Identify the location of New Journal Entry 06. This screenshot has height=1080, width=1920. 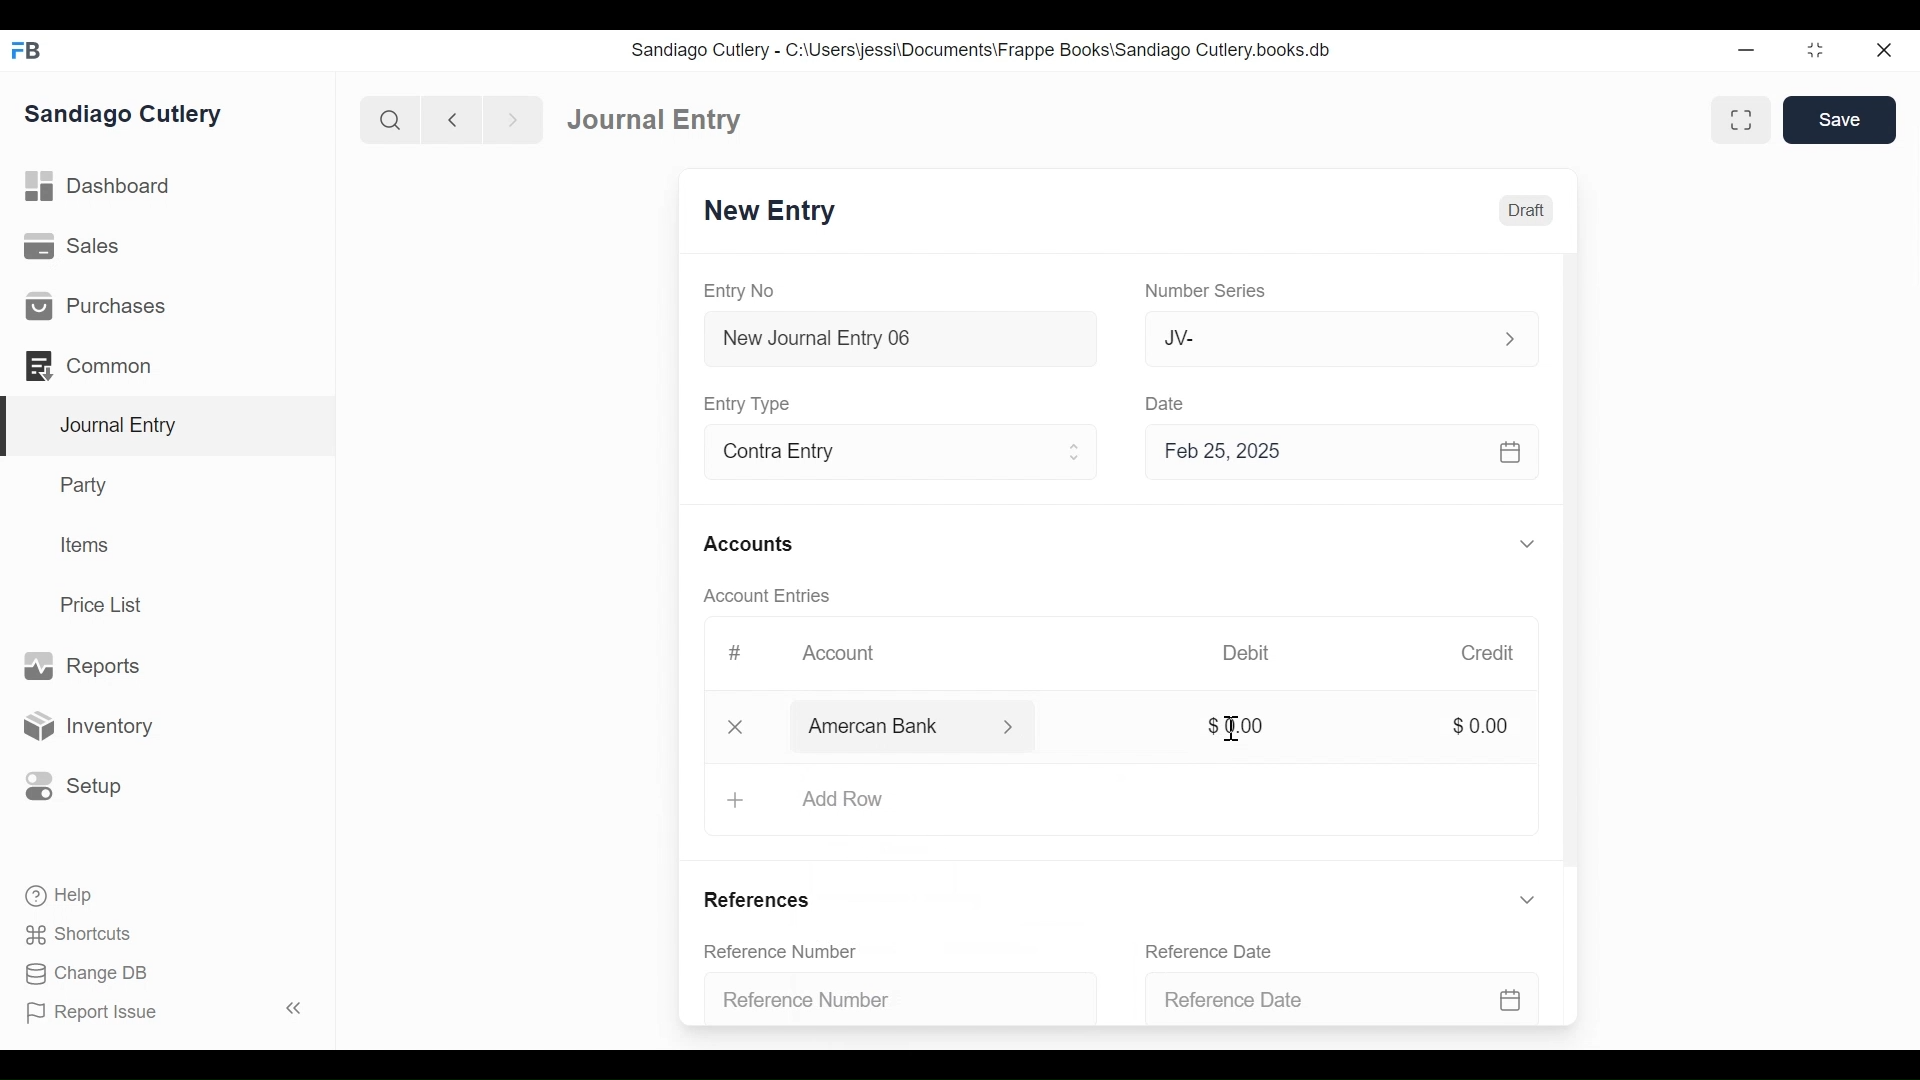
(897, 341).